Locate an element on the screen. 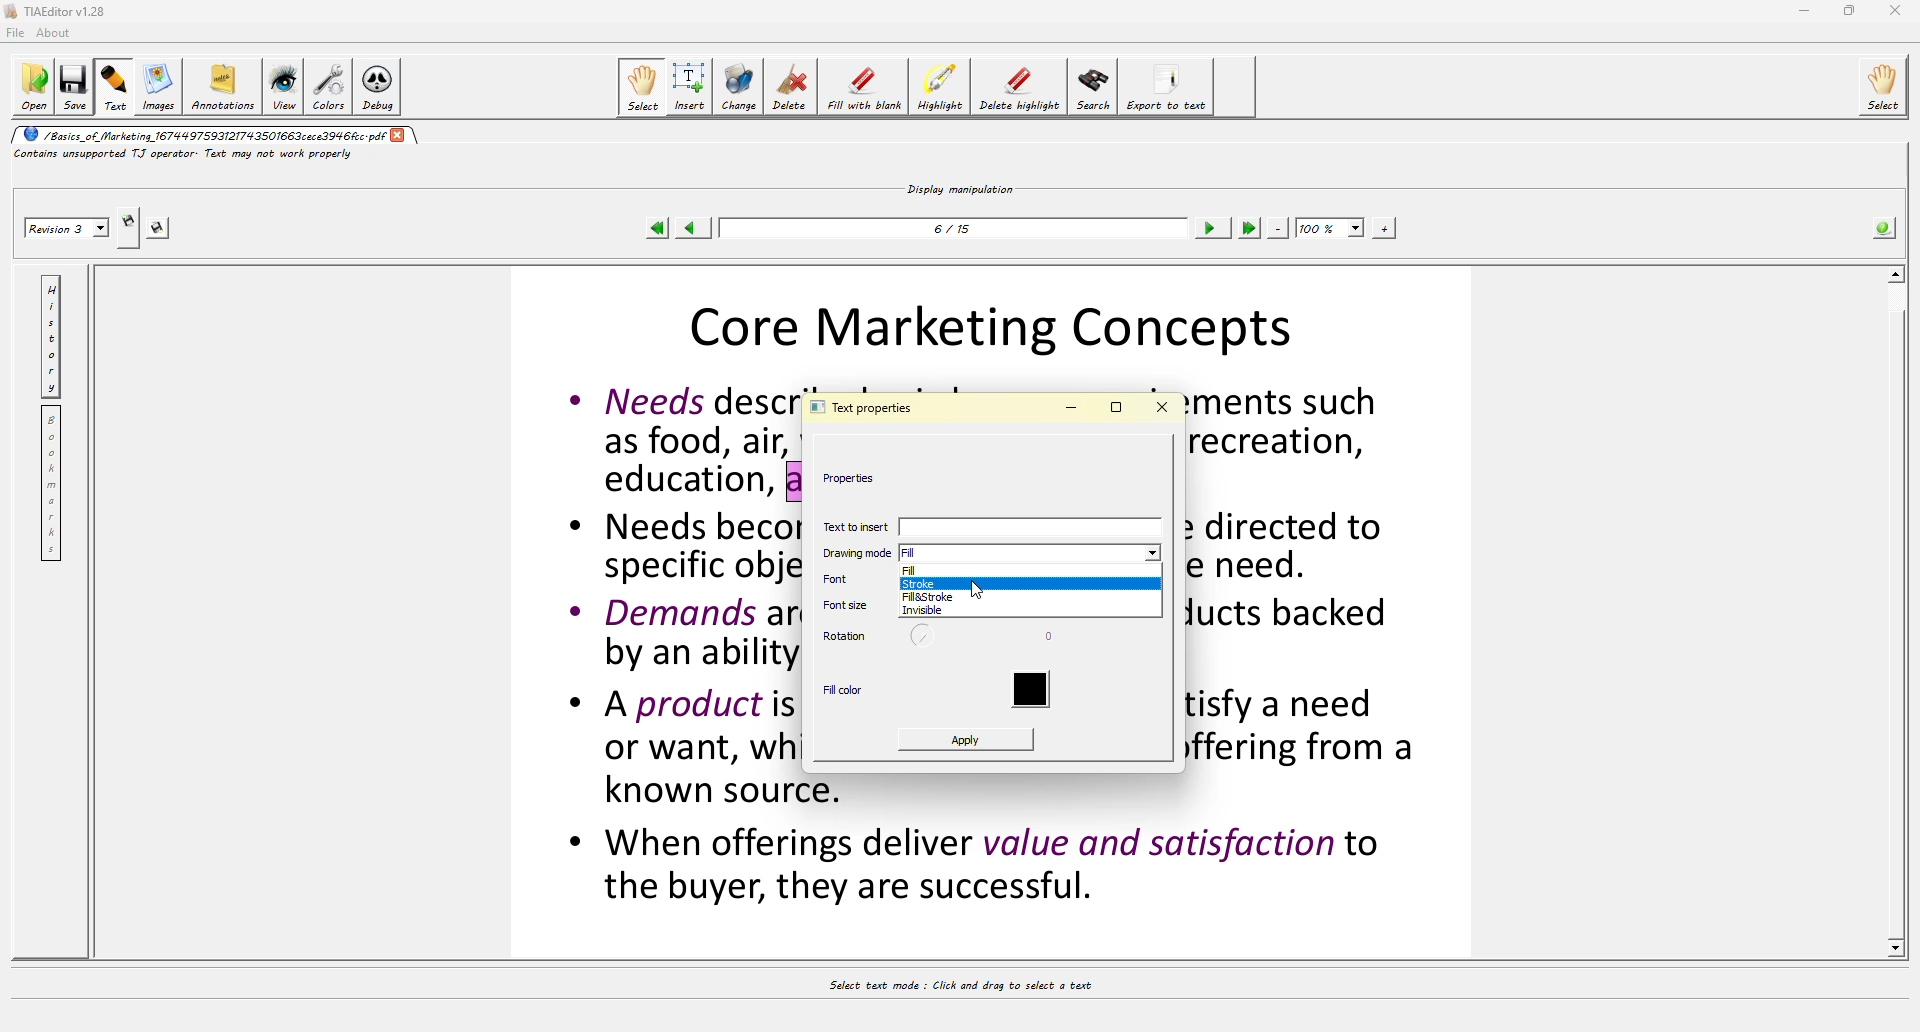  rotate is located at coordinates (923, 637).